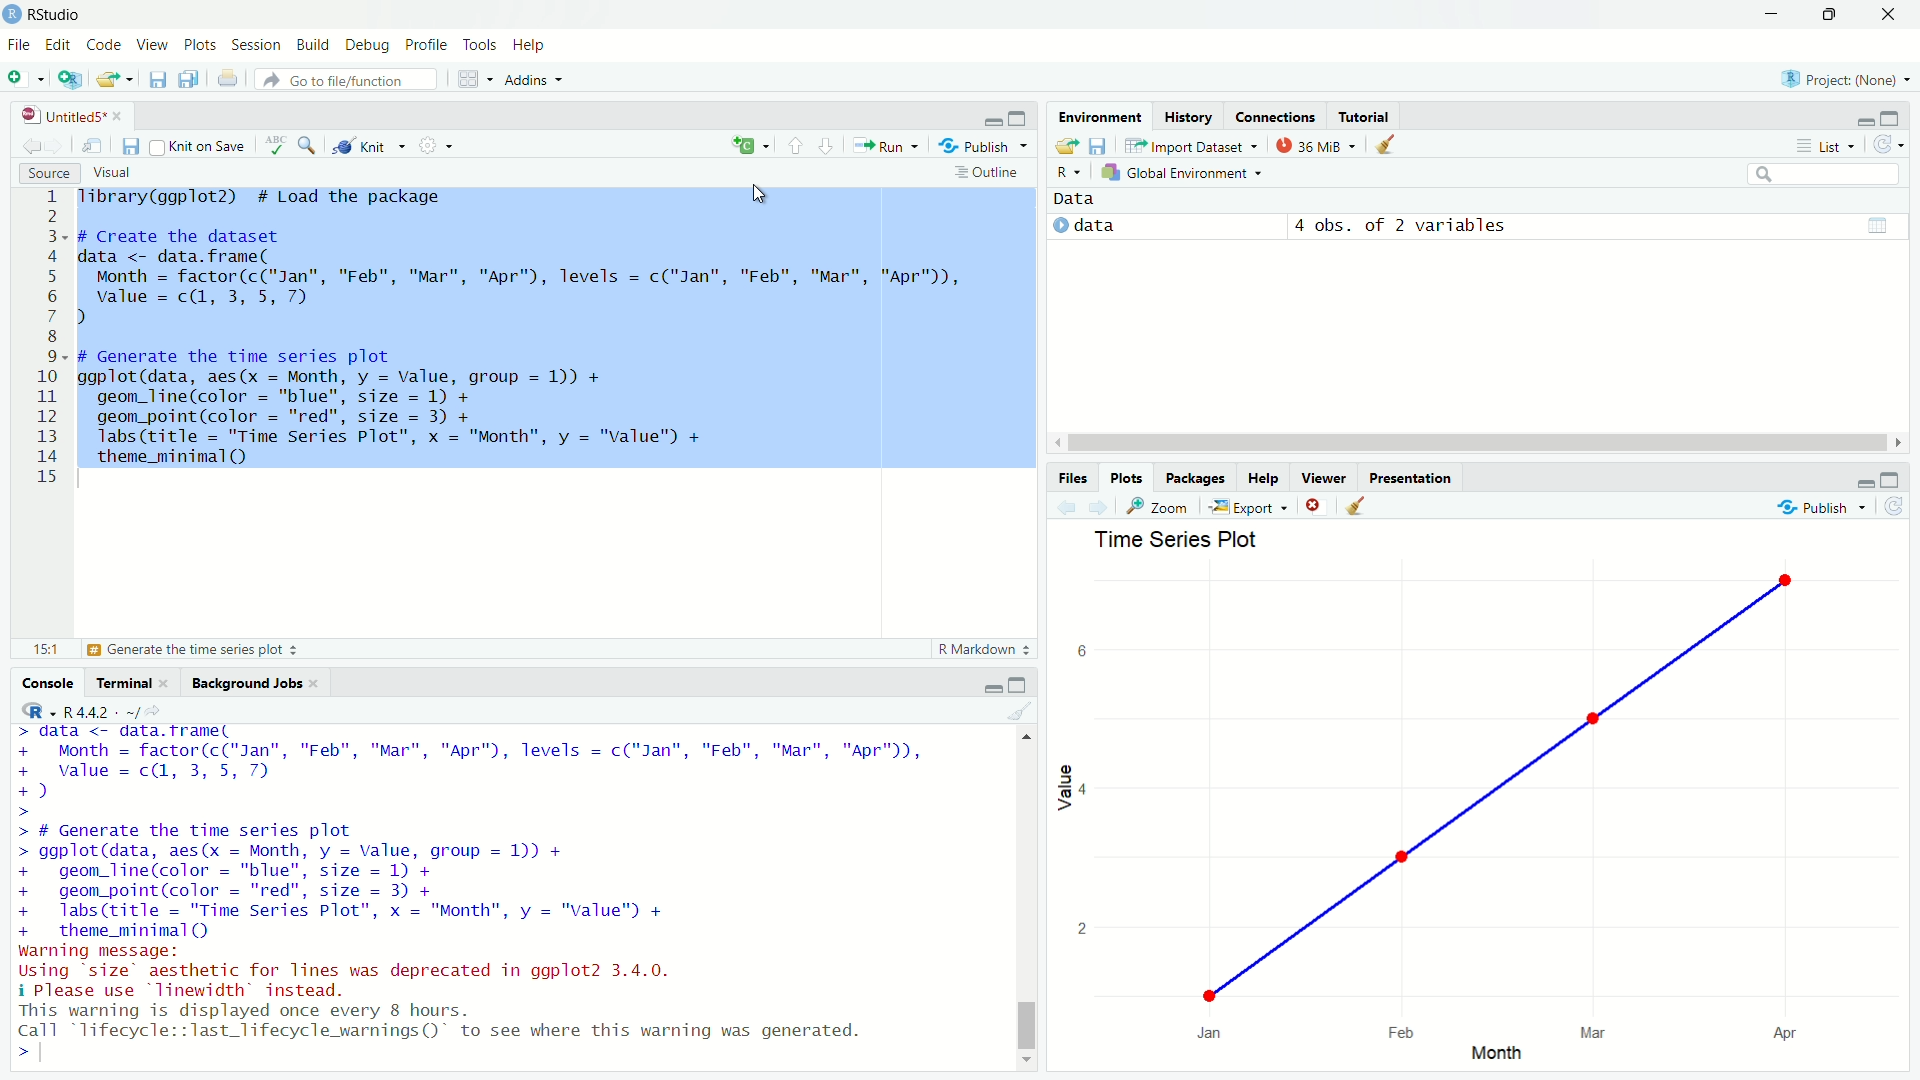  What do you see at coordinates (1863, 118) in the screenshot?
I see `minimize` at bounding box center [1863, 118].